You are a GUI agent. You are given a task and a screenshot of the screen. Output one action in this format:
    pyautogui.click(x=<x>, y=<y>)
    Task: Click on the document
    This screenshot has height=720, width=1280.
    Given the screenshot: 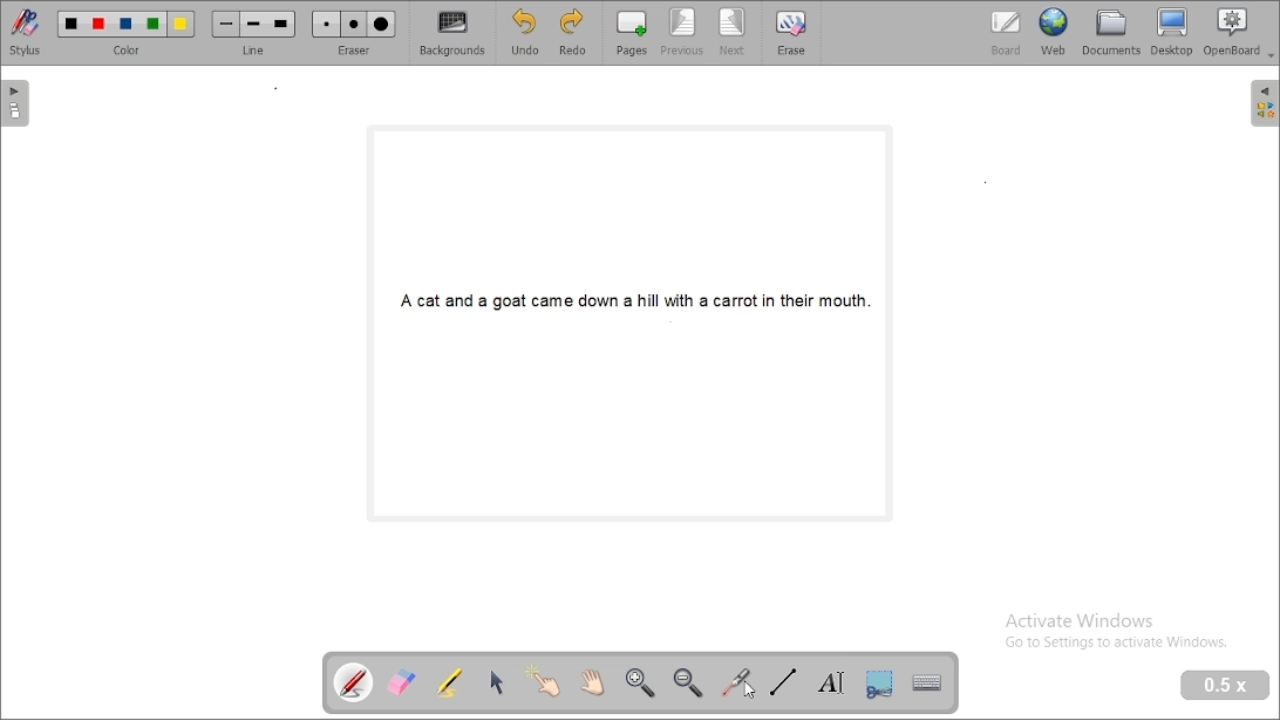 What is the action you would take?
    pyautogui.click(x=1112, y=32)
    